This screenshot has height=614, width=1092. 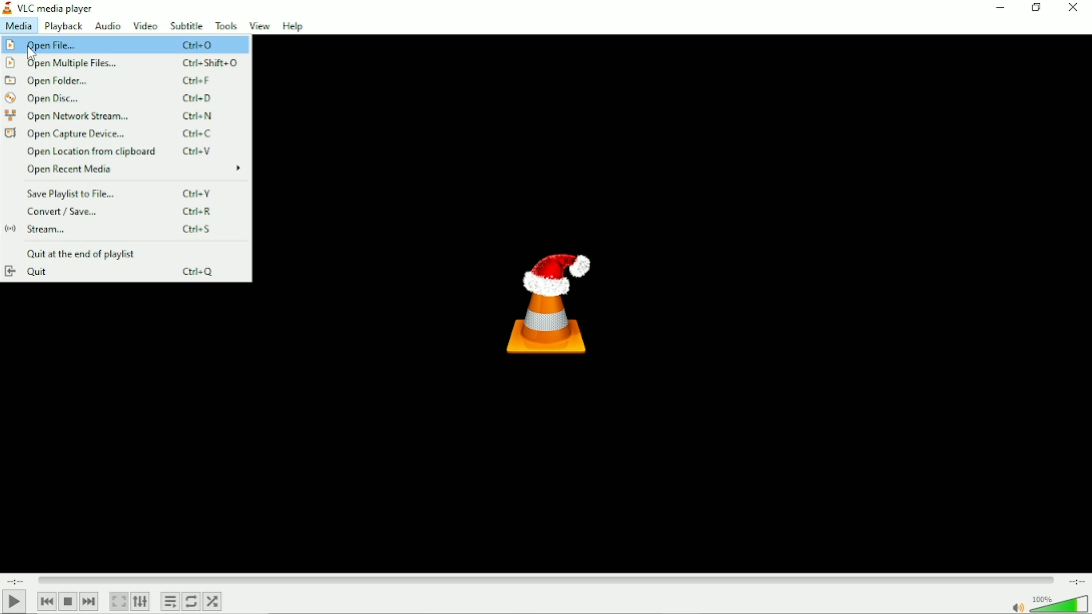 I want to click on Toggle the video in fullscreen, so click(x=118, y=601).